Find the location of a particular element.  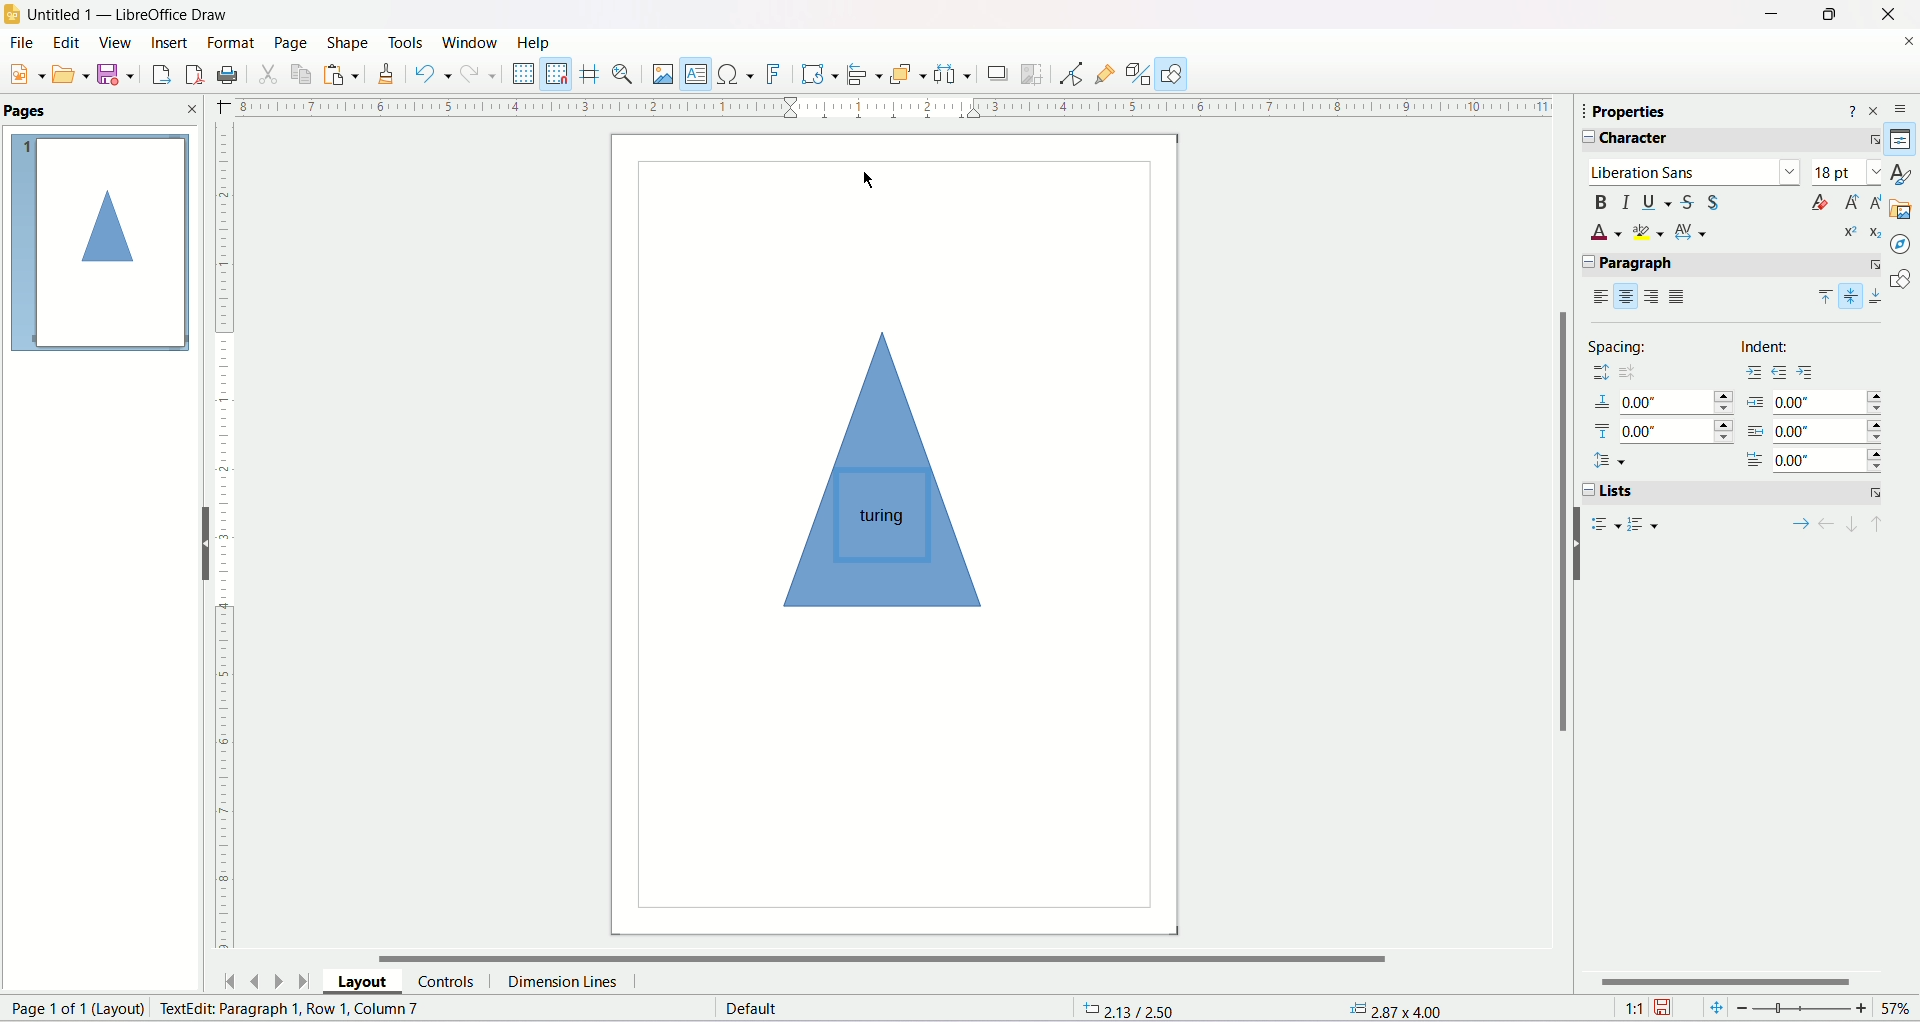

Help about sidebar deck is located at coordinates (1851, 110).